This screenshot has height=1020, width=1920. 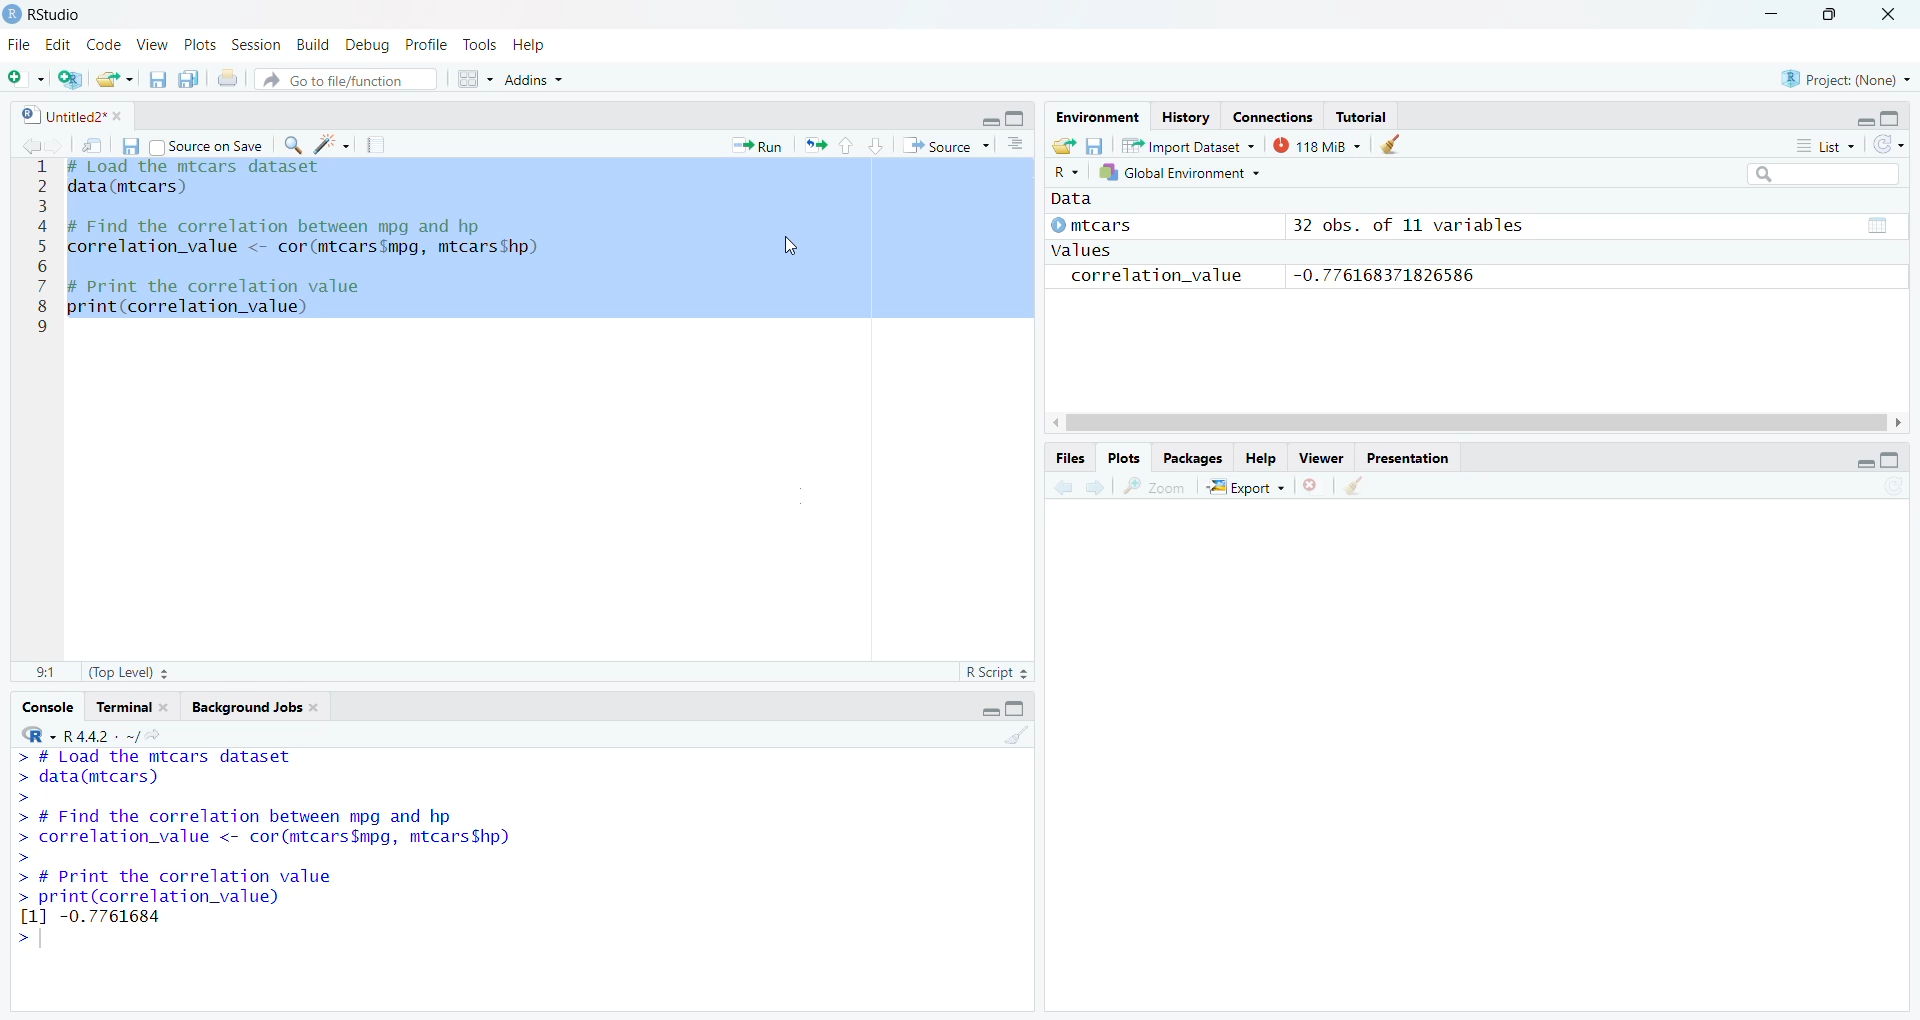 I want to click on Cursor, so click(x=790, y=244).